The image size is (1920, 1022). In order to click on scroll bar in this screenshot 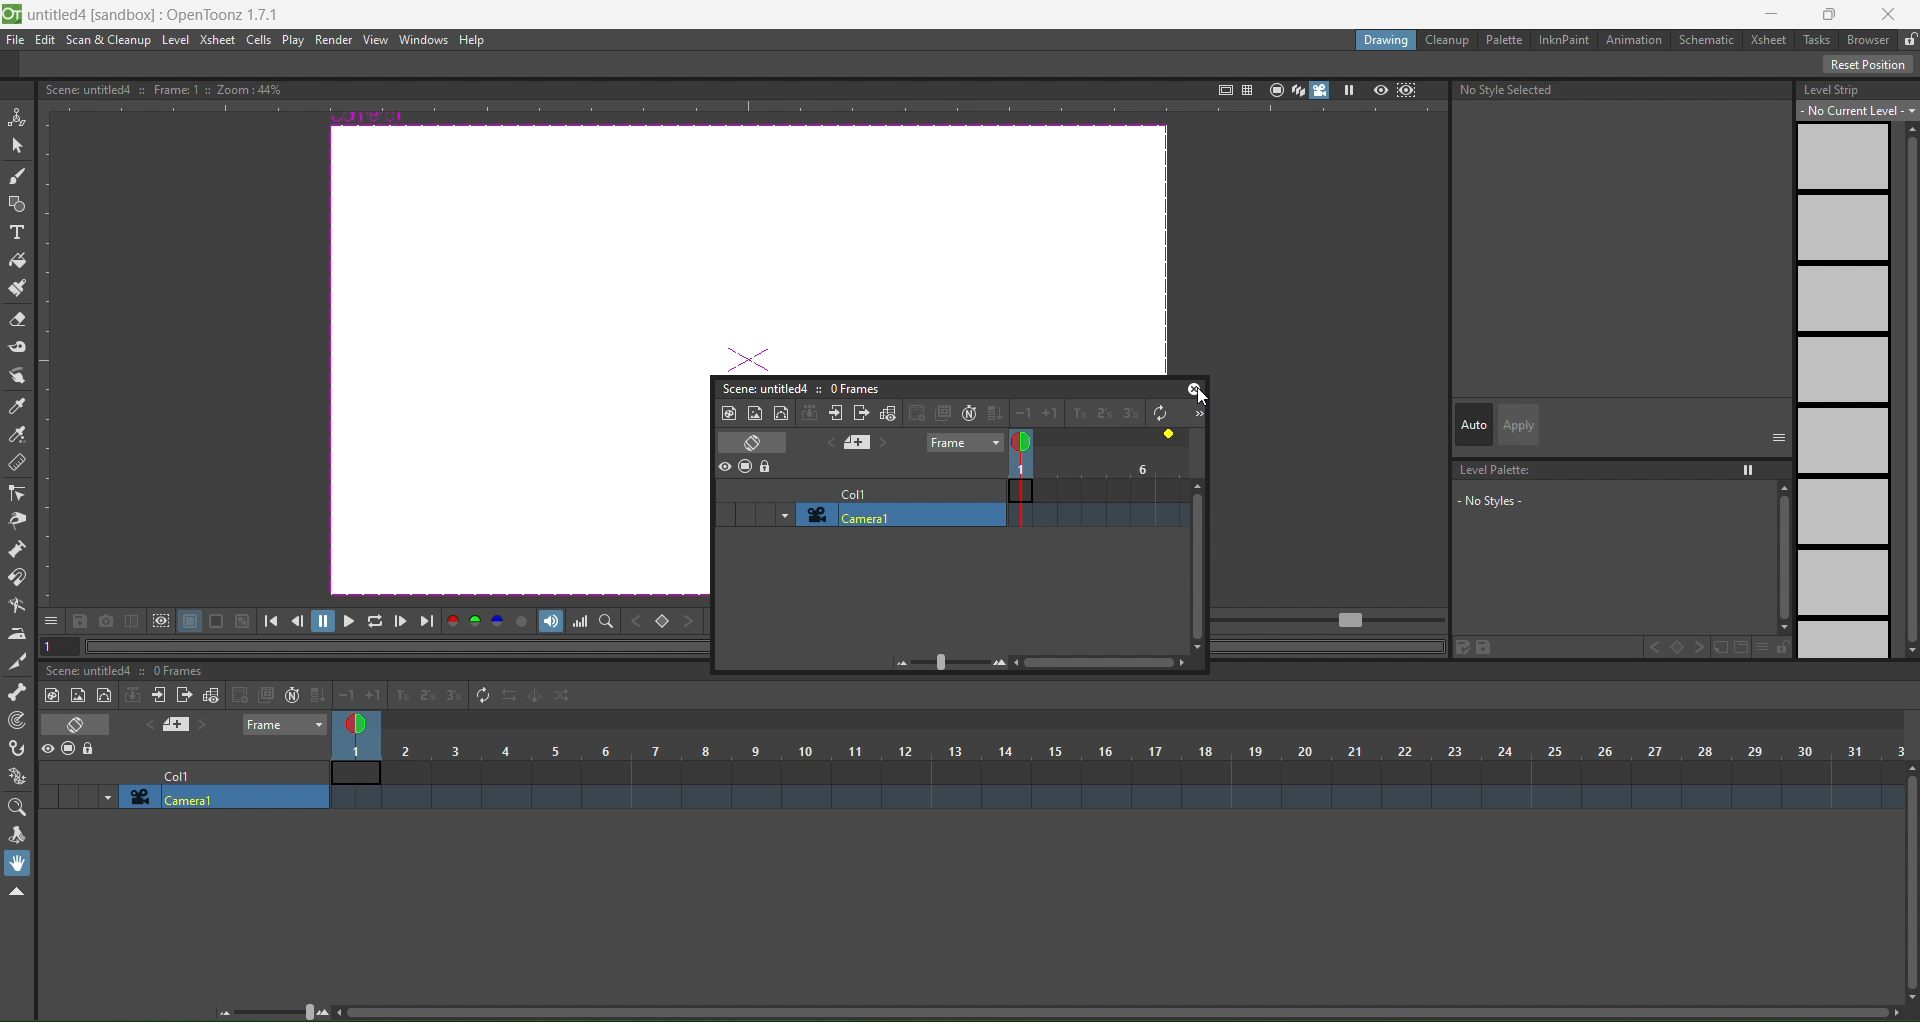, I will do `click(1112, 1015)`.